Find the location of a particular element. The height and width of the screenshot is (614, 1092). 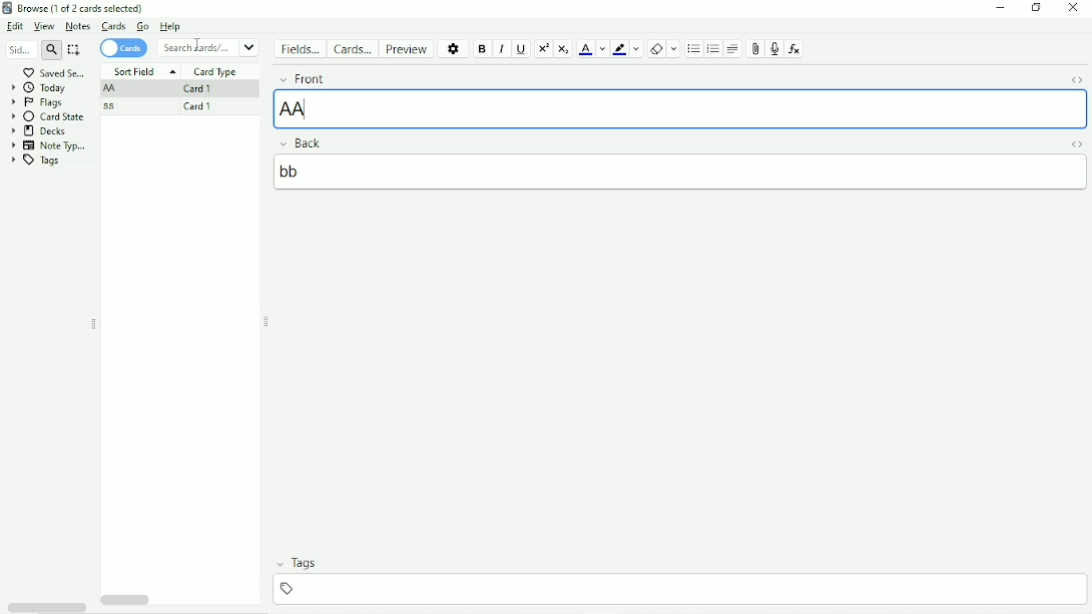

Card 1 is located at coordinates (198, 105).